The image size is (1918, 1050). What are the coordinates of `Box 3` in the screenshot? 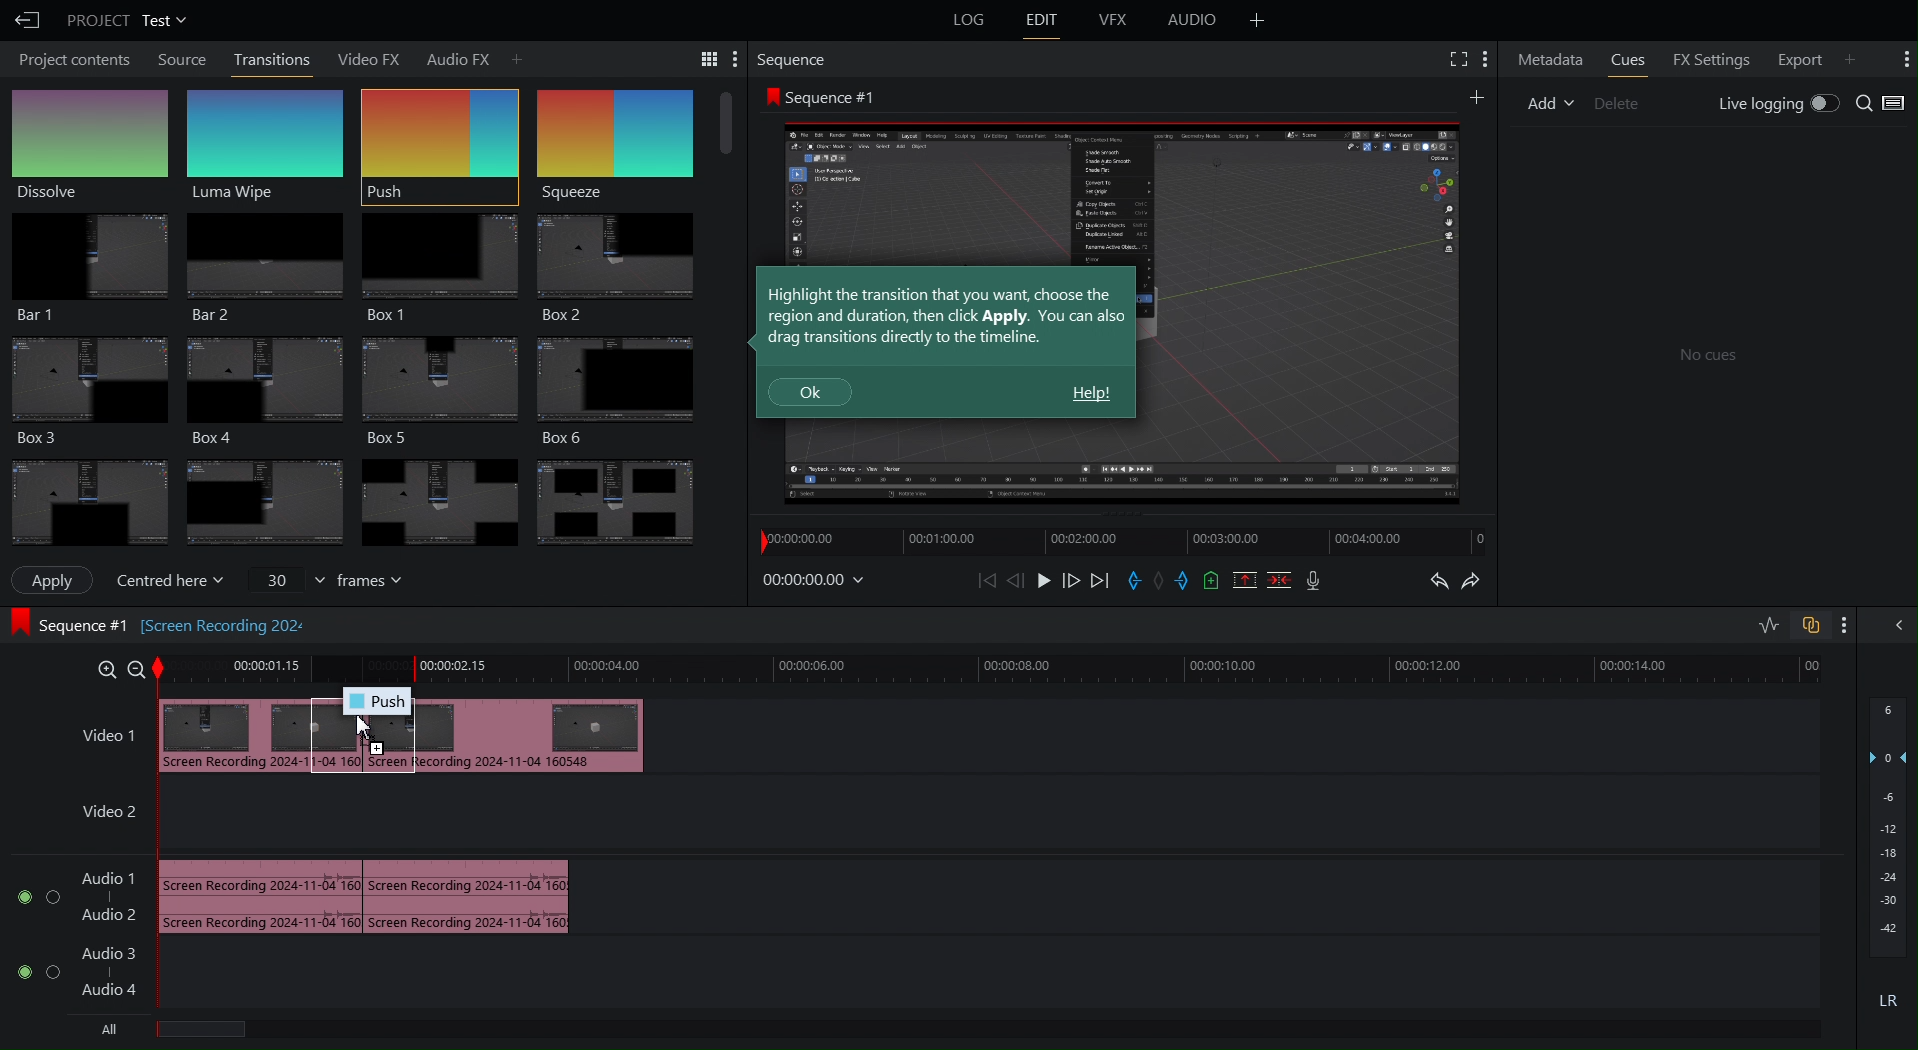 It's located at (443, 391).